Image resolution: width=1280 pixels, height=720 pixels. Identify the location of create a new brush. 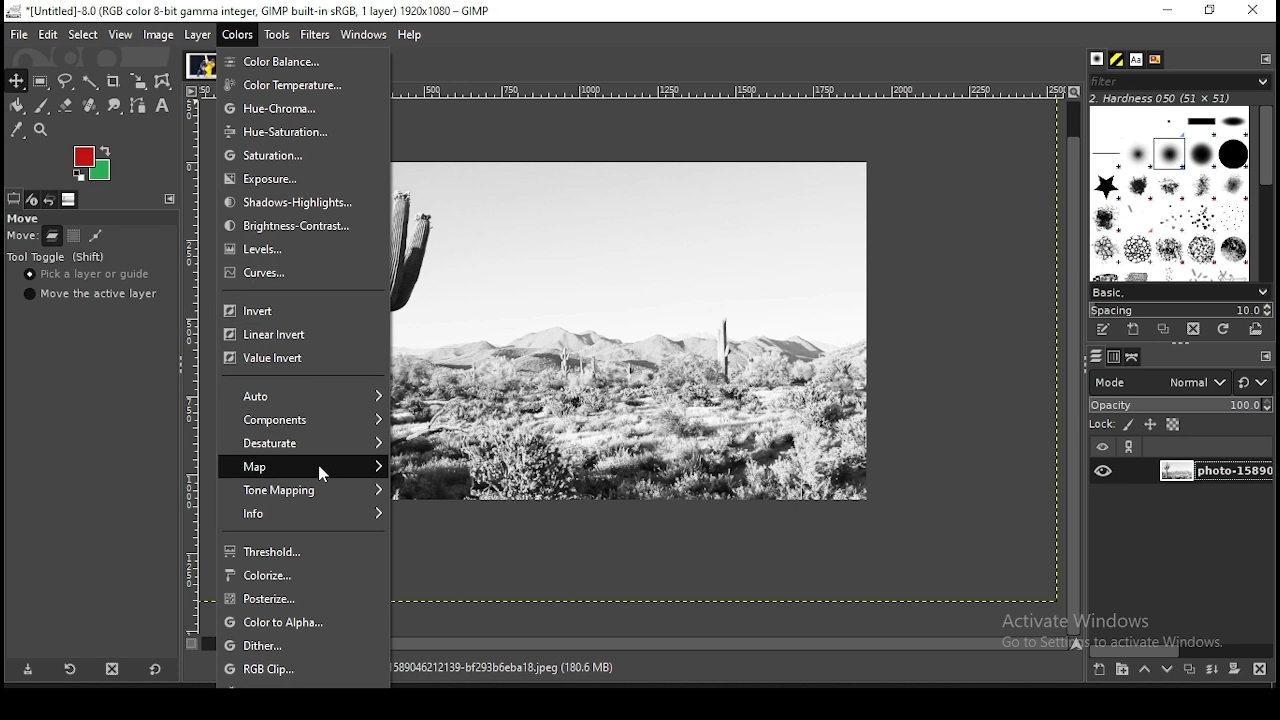
(1136, 330).